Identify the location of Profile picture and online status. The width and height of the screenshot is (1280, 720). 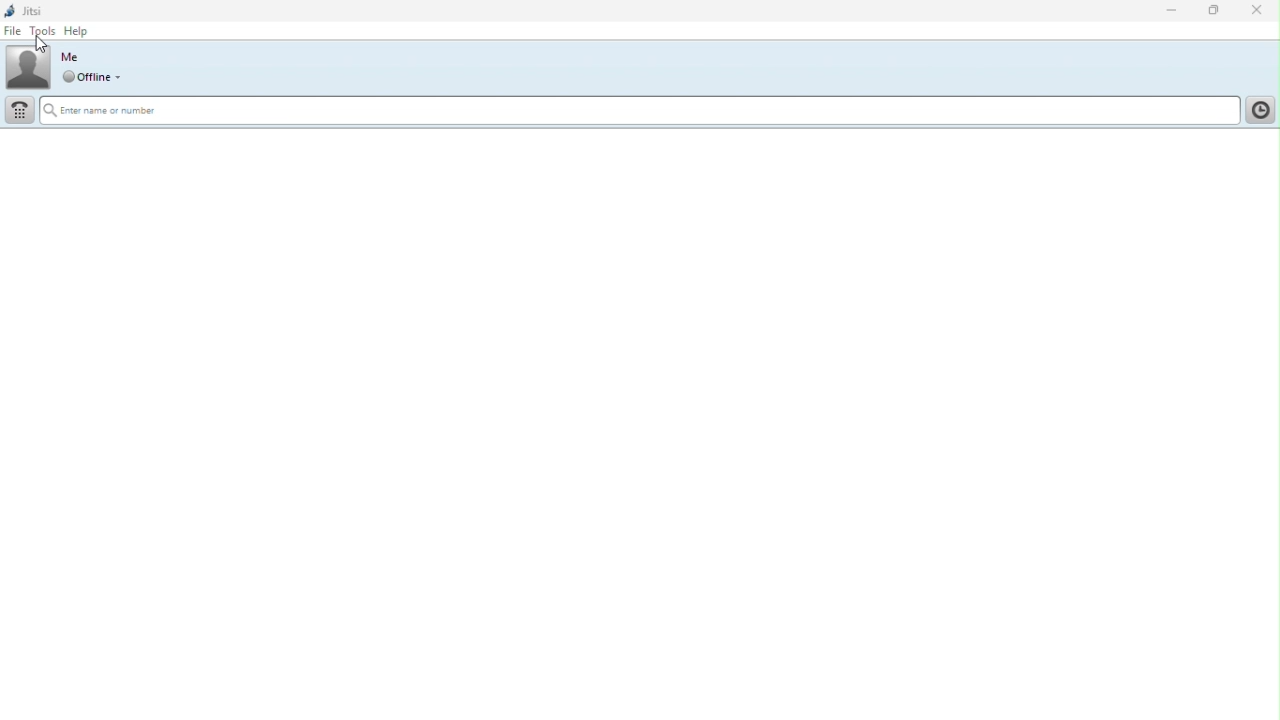
(70, 67).